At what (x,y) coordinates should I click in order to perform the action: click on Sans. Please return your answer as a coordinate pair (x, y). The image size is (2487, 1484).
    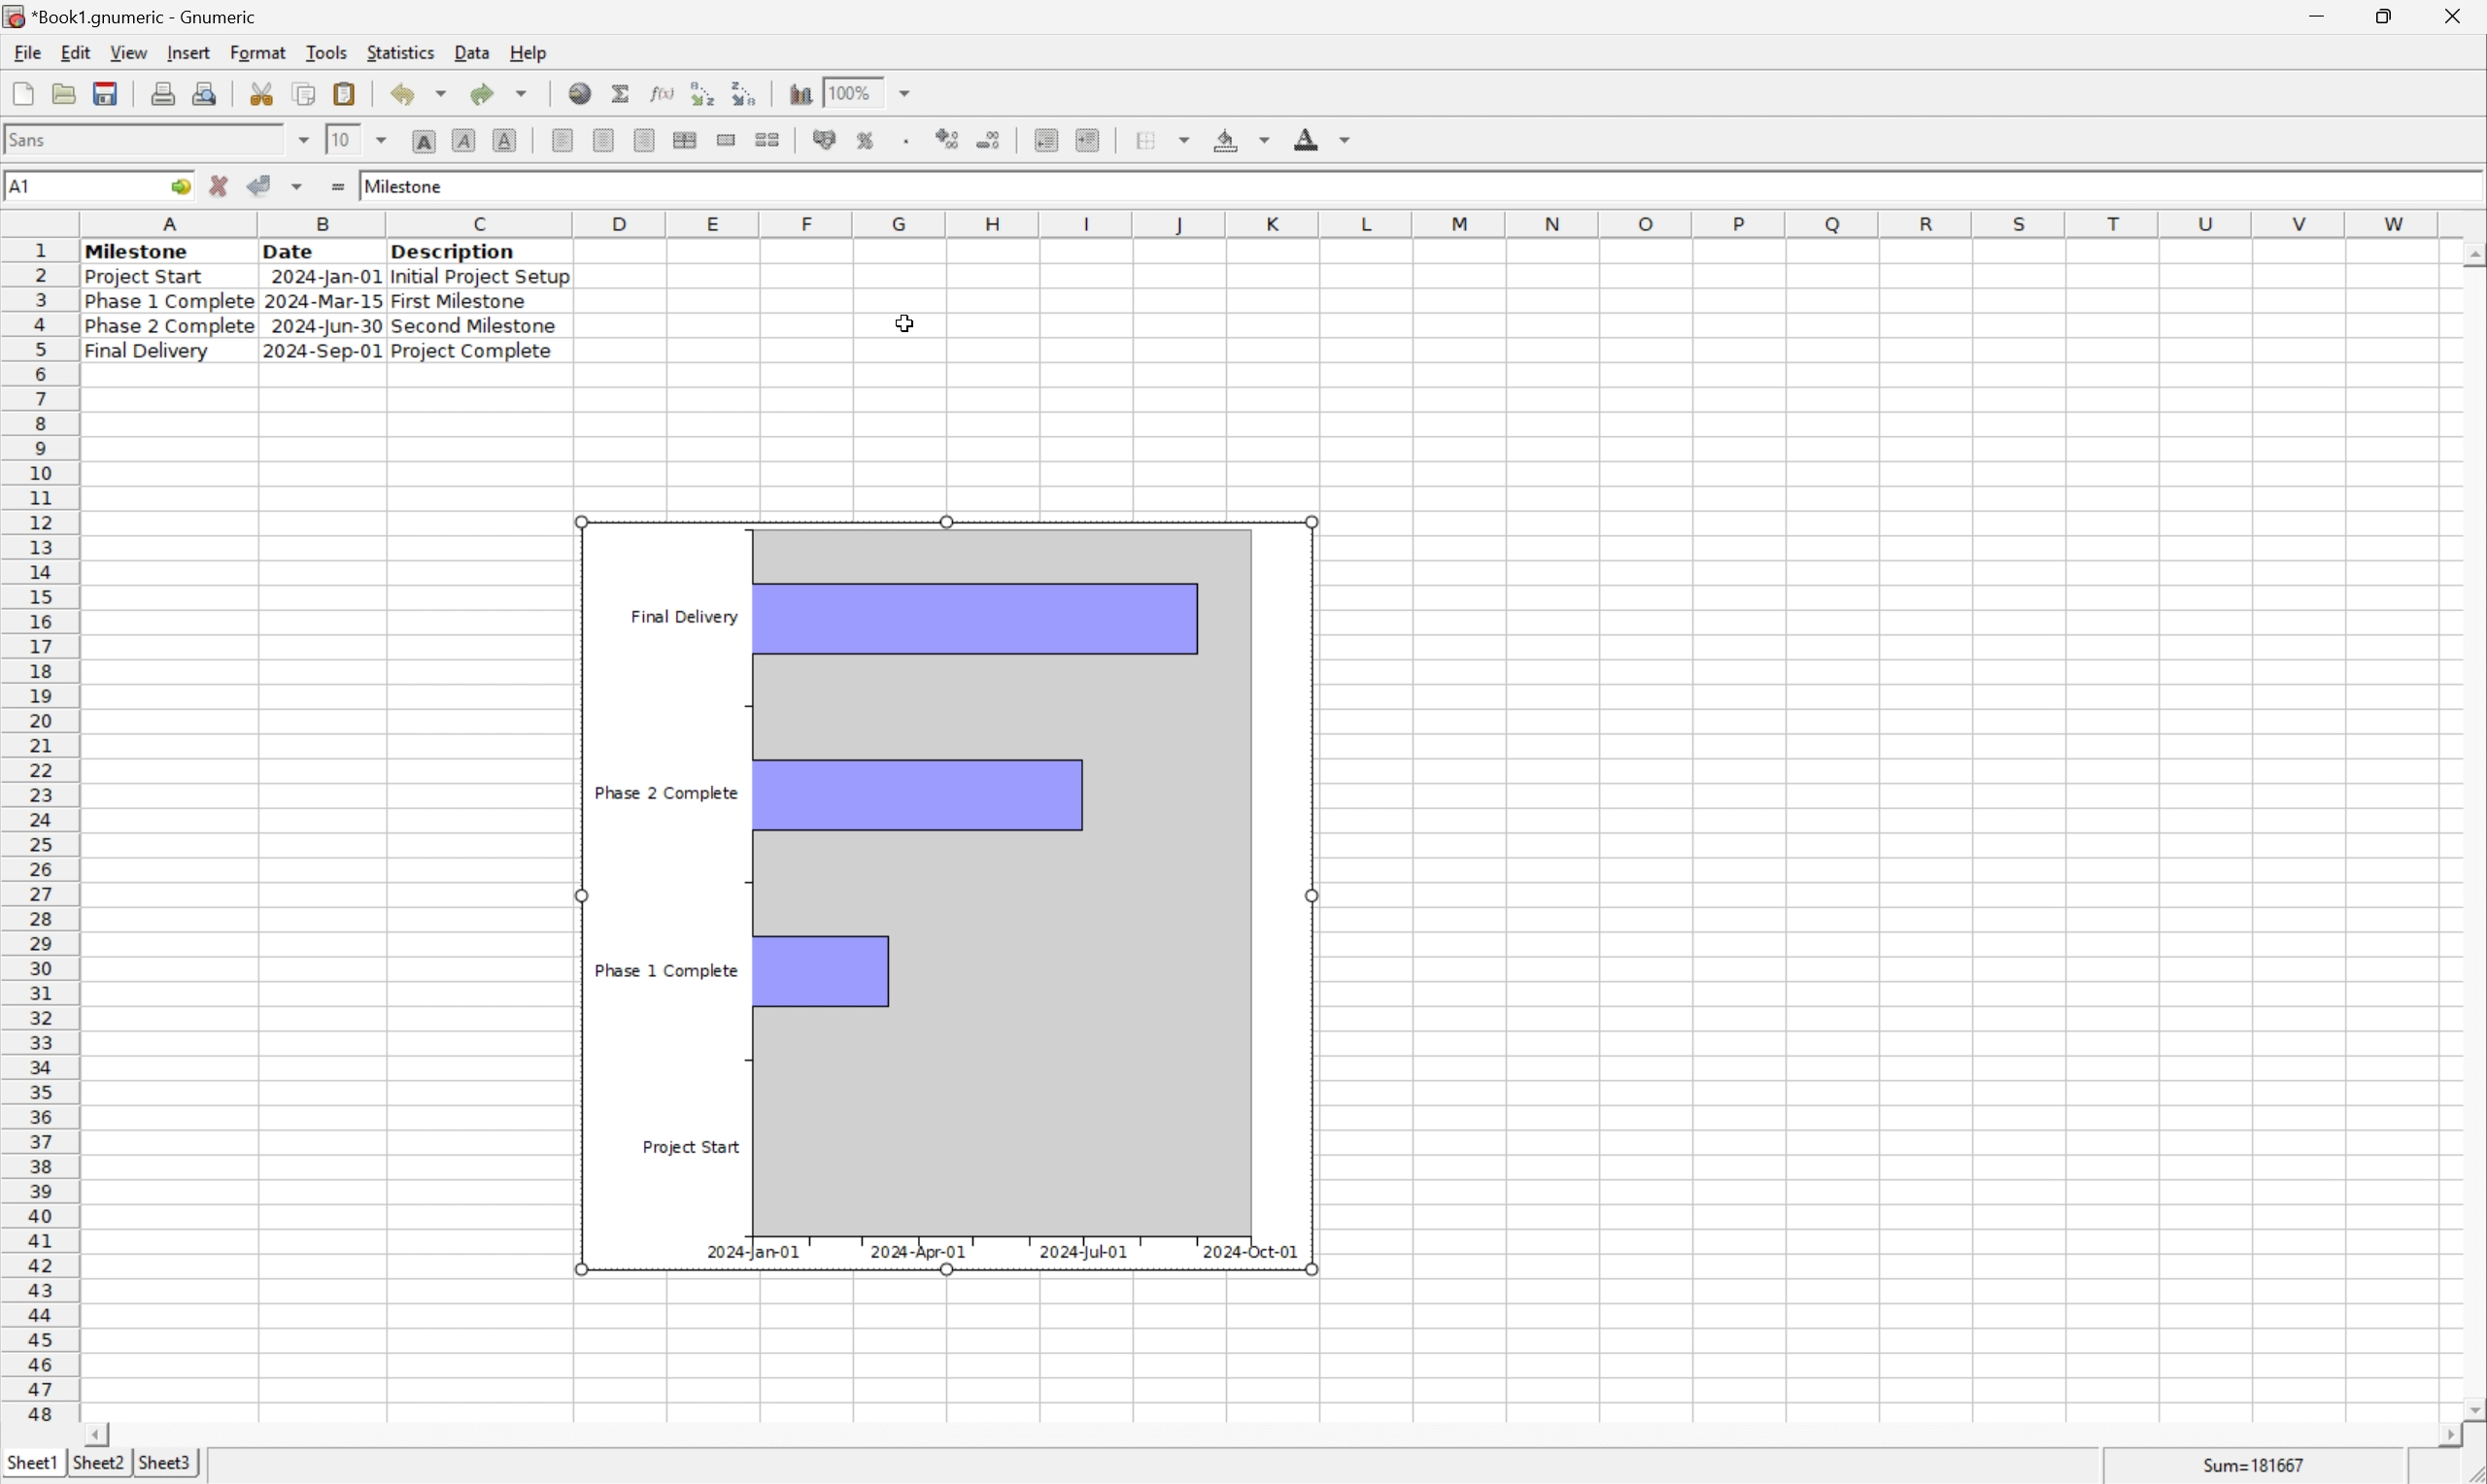
    Looking at the image, I should click on (33, 138).